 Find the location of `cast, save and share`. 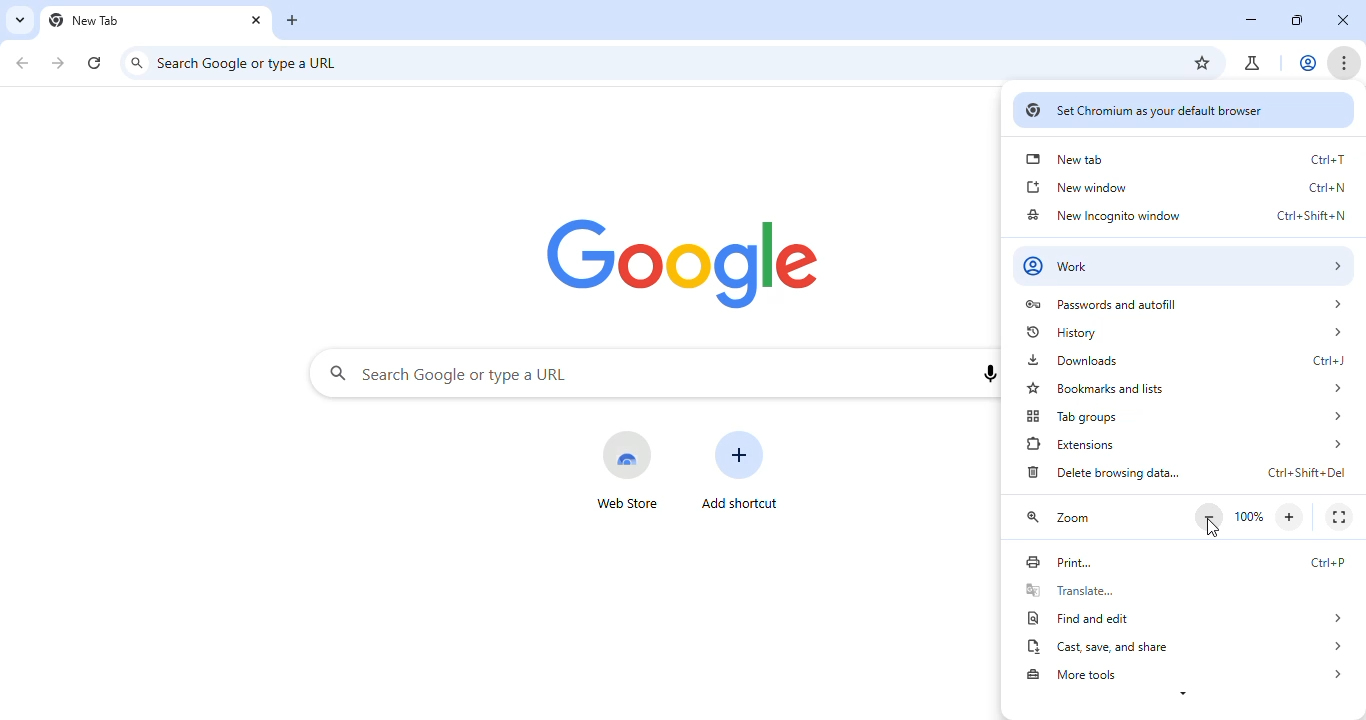

cast, save and share is located at coordinates (1187, 646).